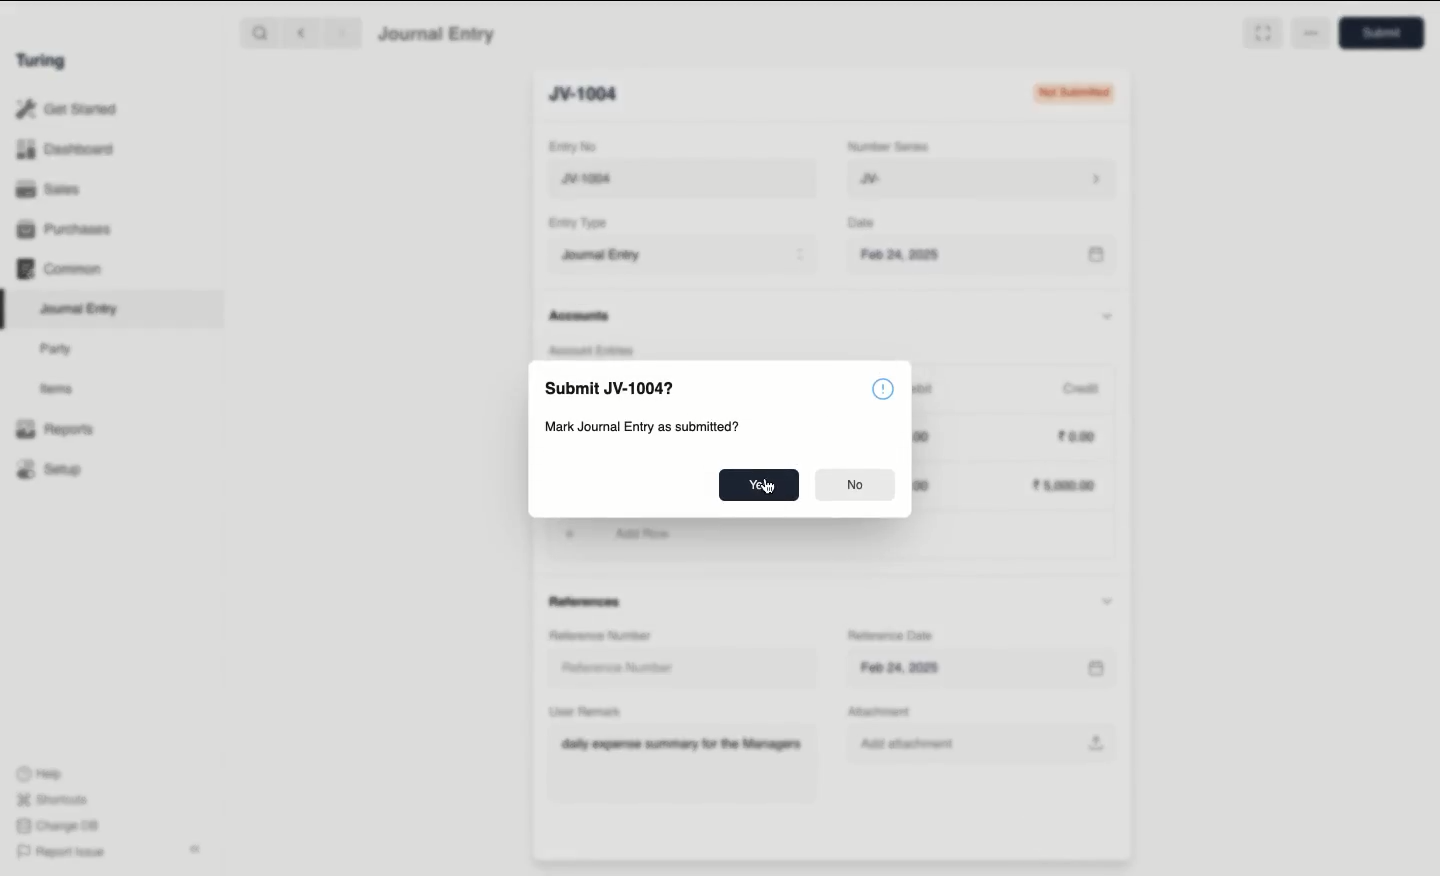 The image size is (1440, 876). What do you see at coordinates (857, 485) in the screenshot?
I see `No` at bounding box center [857, 485].